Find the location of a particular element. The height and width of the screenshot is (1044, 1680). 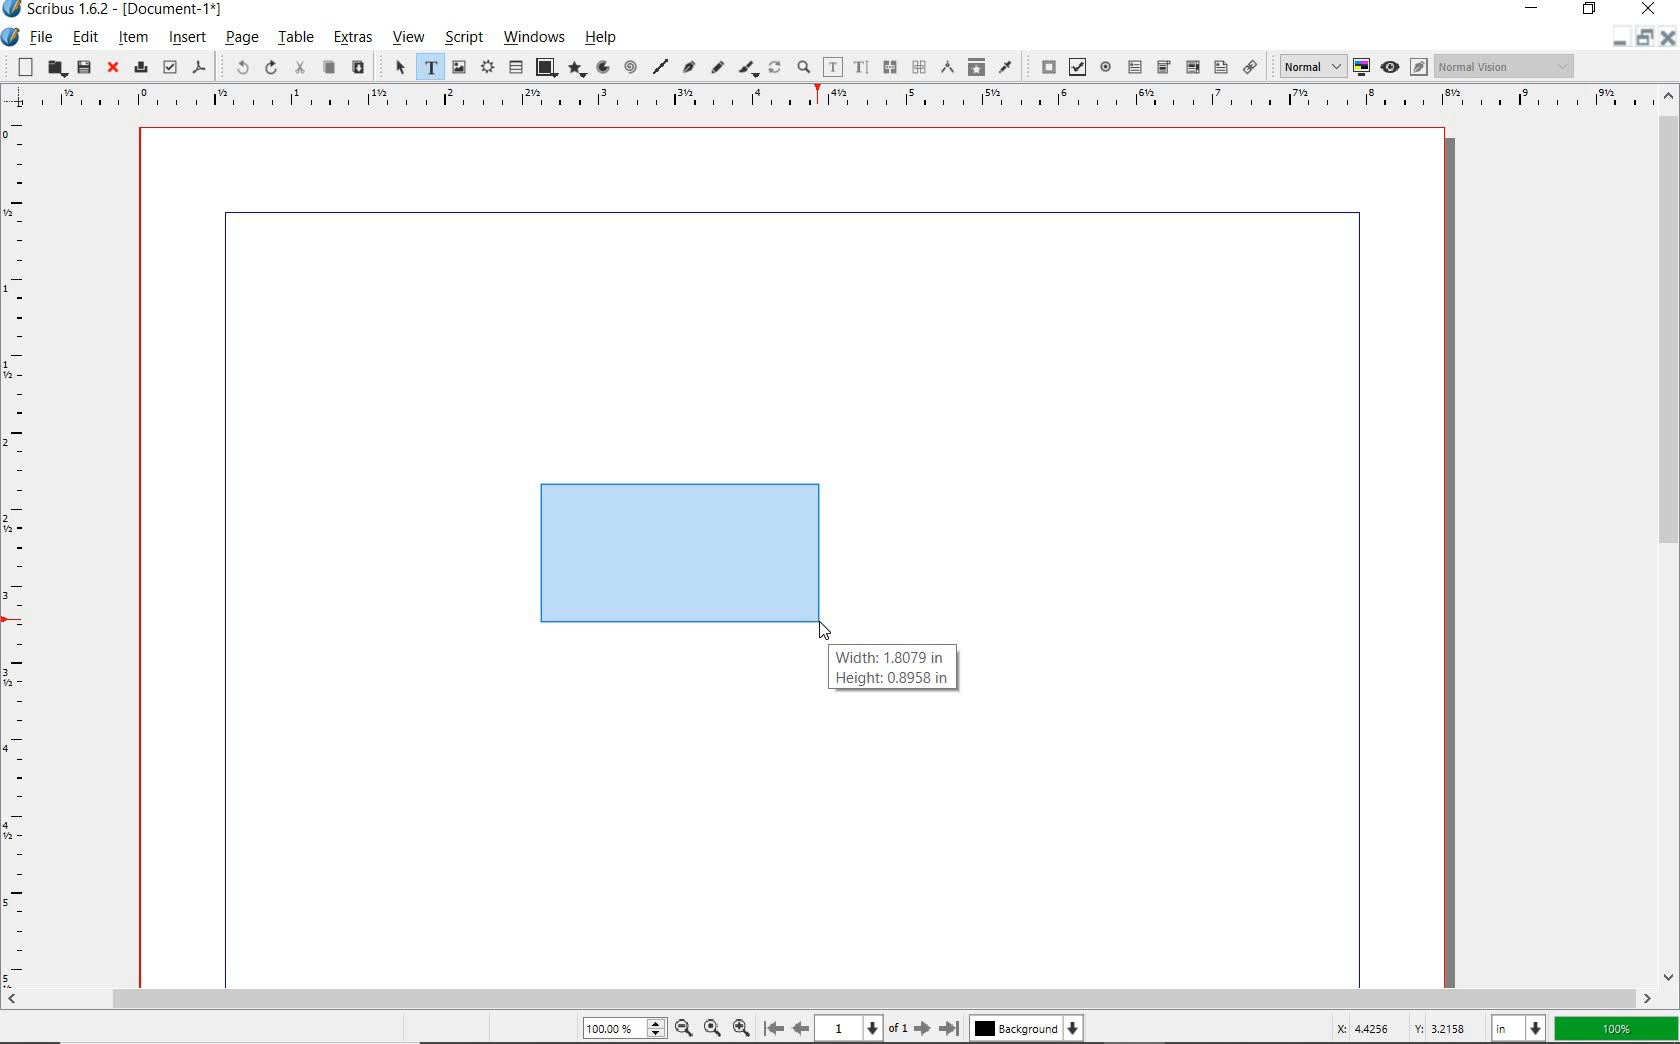

toggle color is located at coordinates (1363, 66).